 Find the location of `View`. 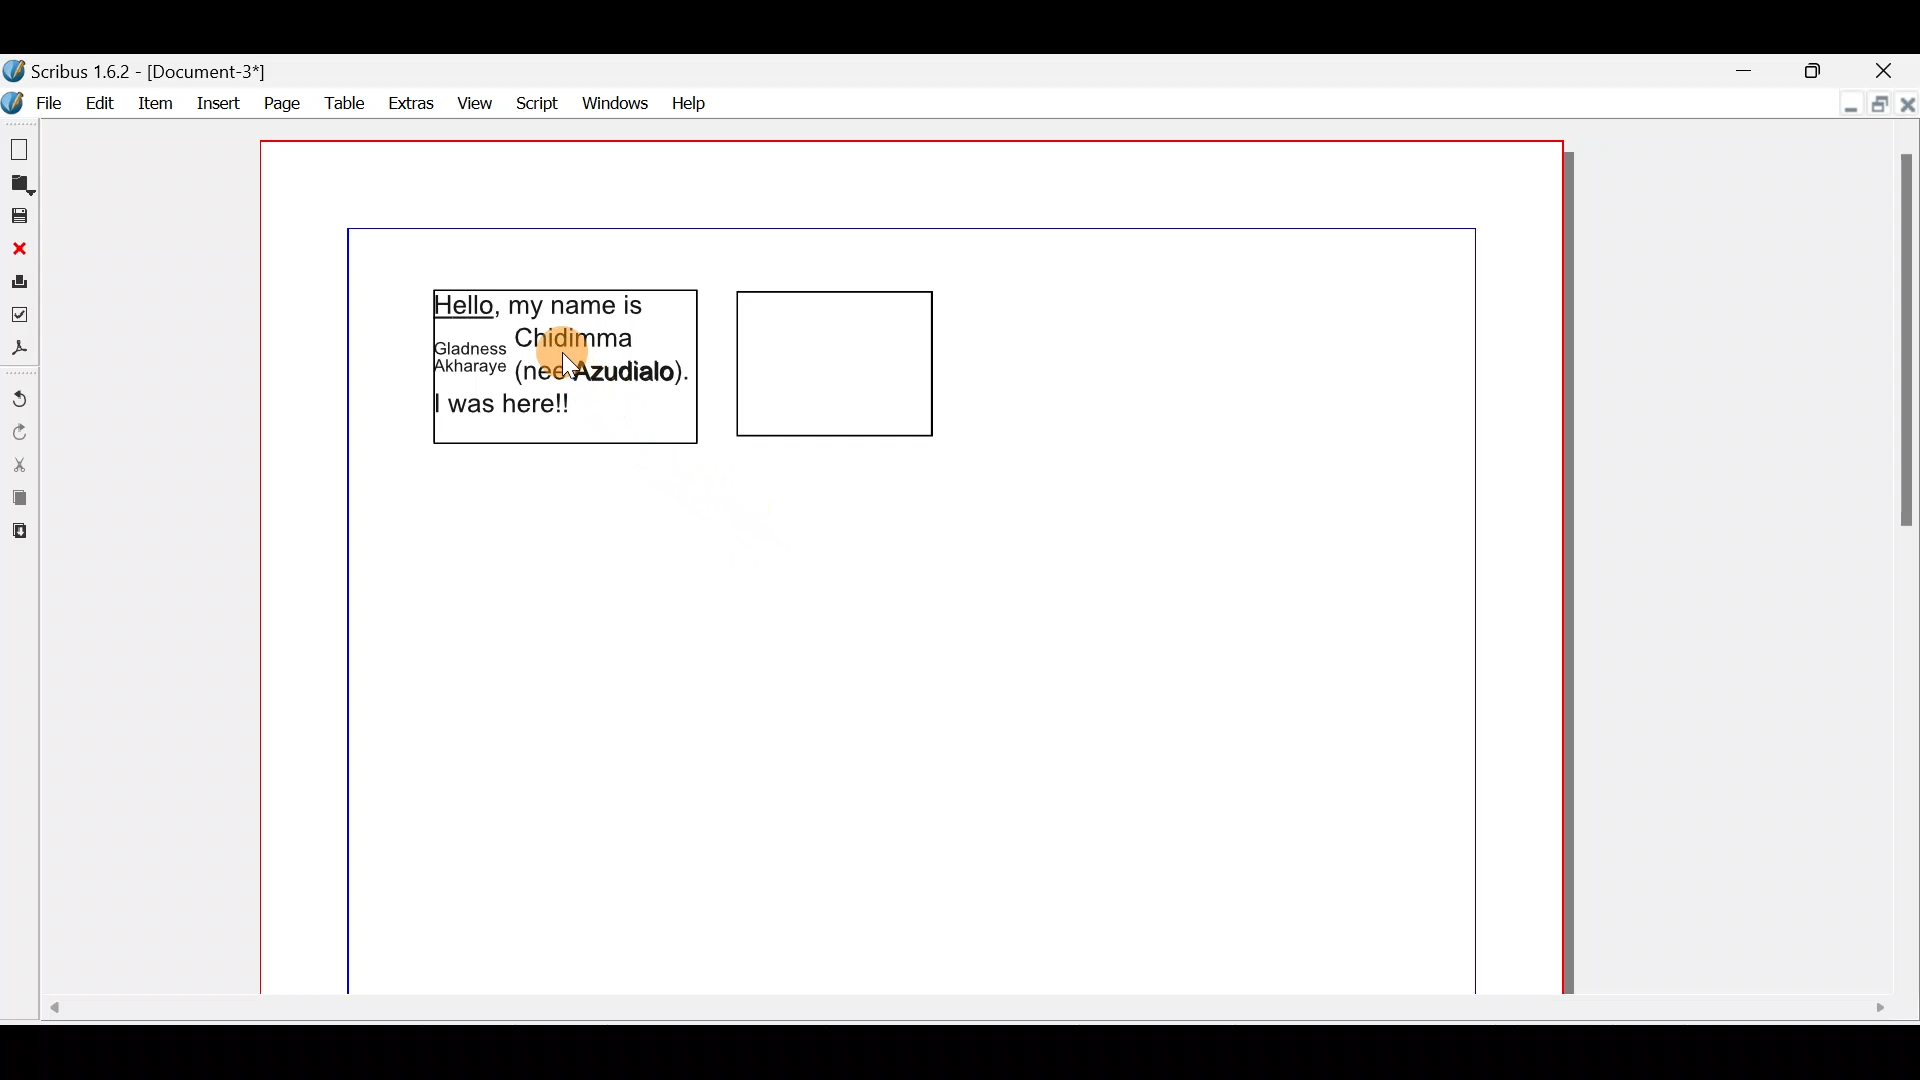

View is located at coordinates (477, 100).